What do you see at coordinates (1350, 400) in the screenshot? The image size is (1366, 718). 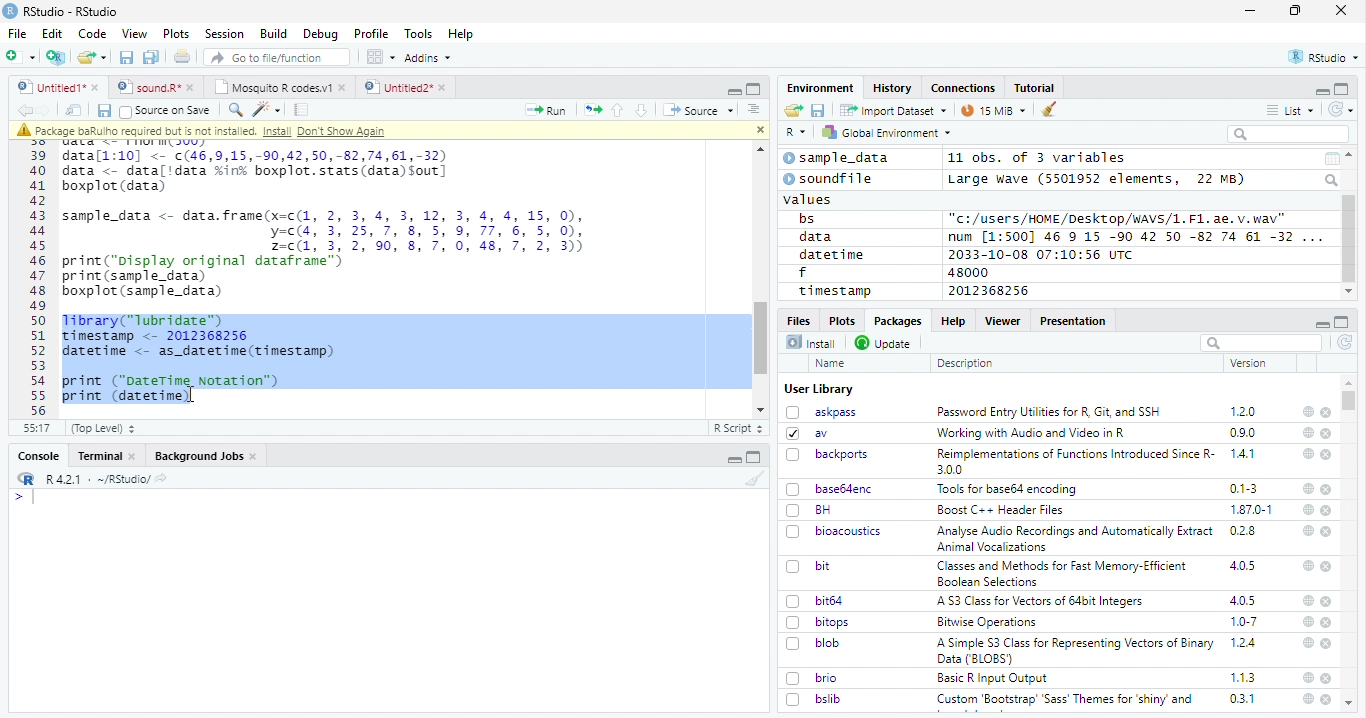 I see `scroll bar` at bounding box center [1350, 400].